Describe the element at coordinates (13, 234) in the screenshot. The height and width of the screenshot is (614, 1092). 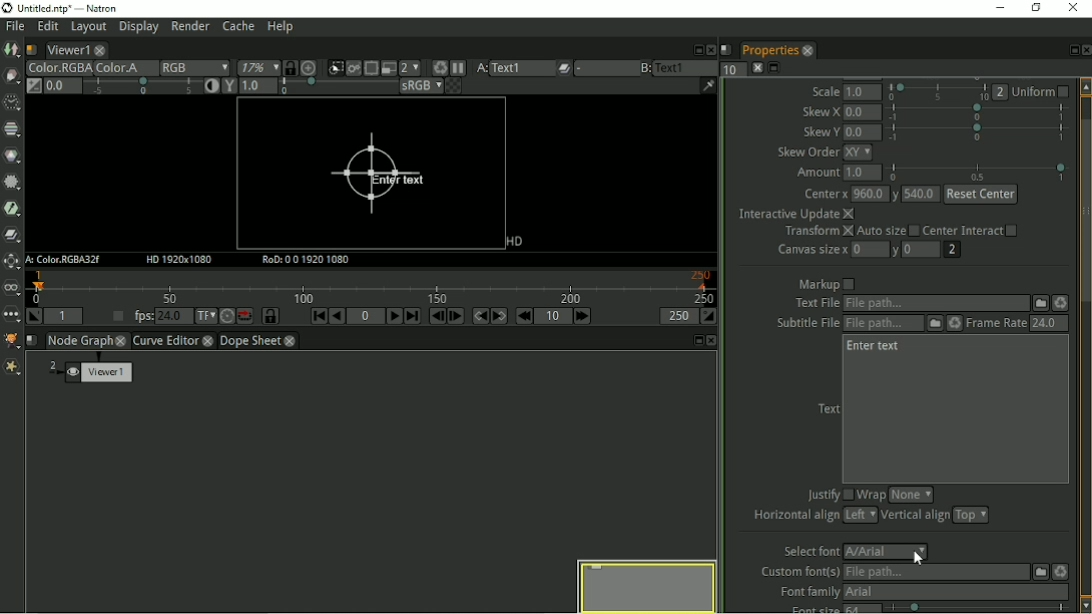
I see `Merge` at that location.